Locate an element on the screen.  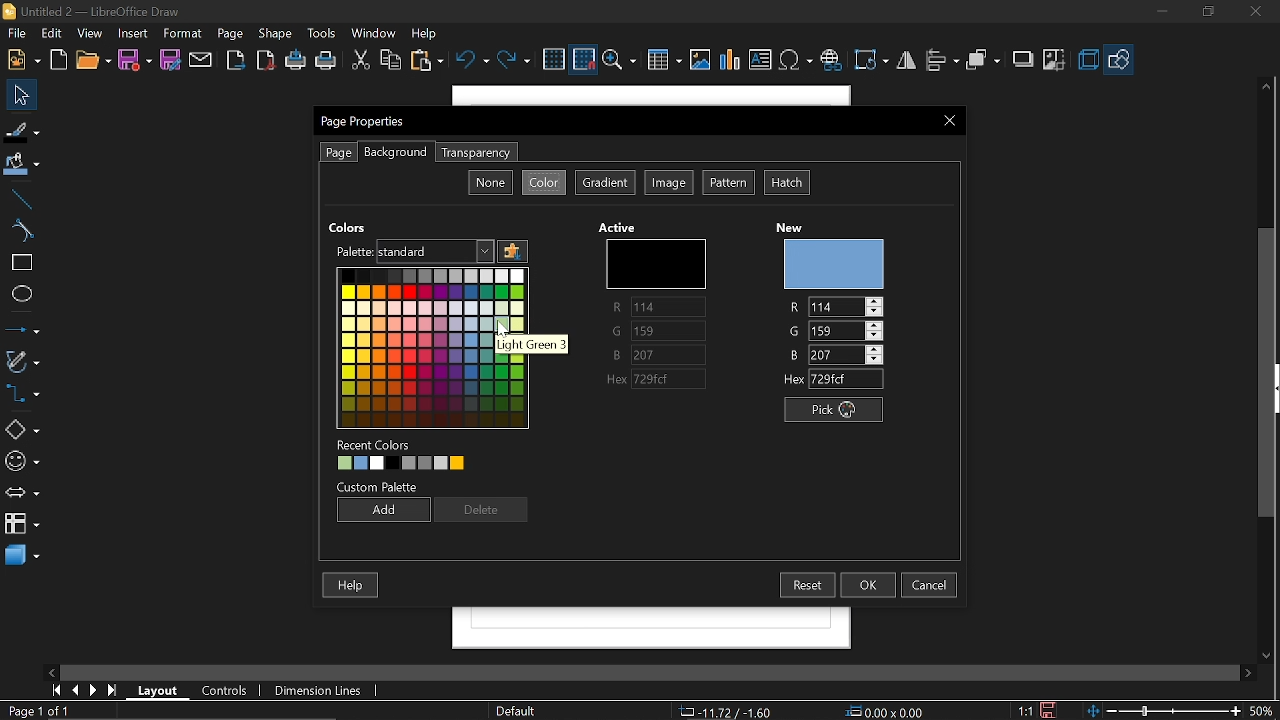
Background is located at coordinates (394, 153).